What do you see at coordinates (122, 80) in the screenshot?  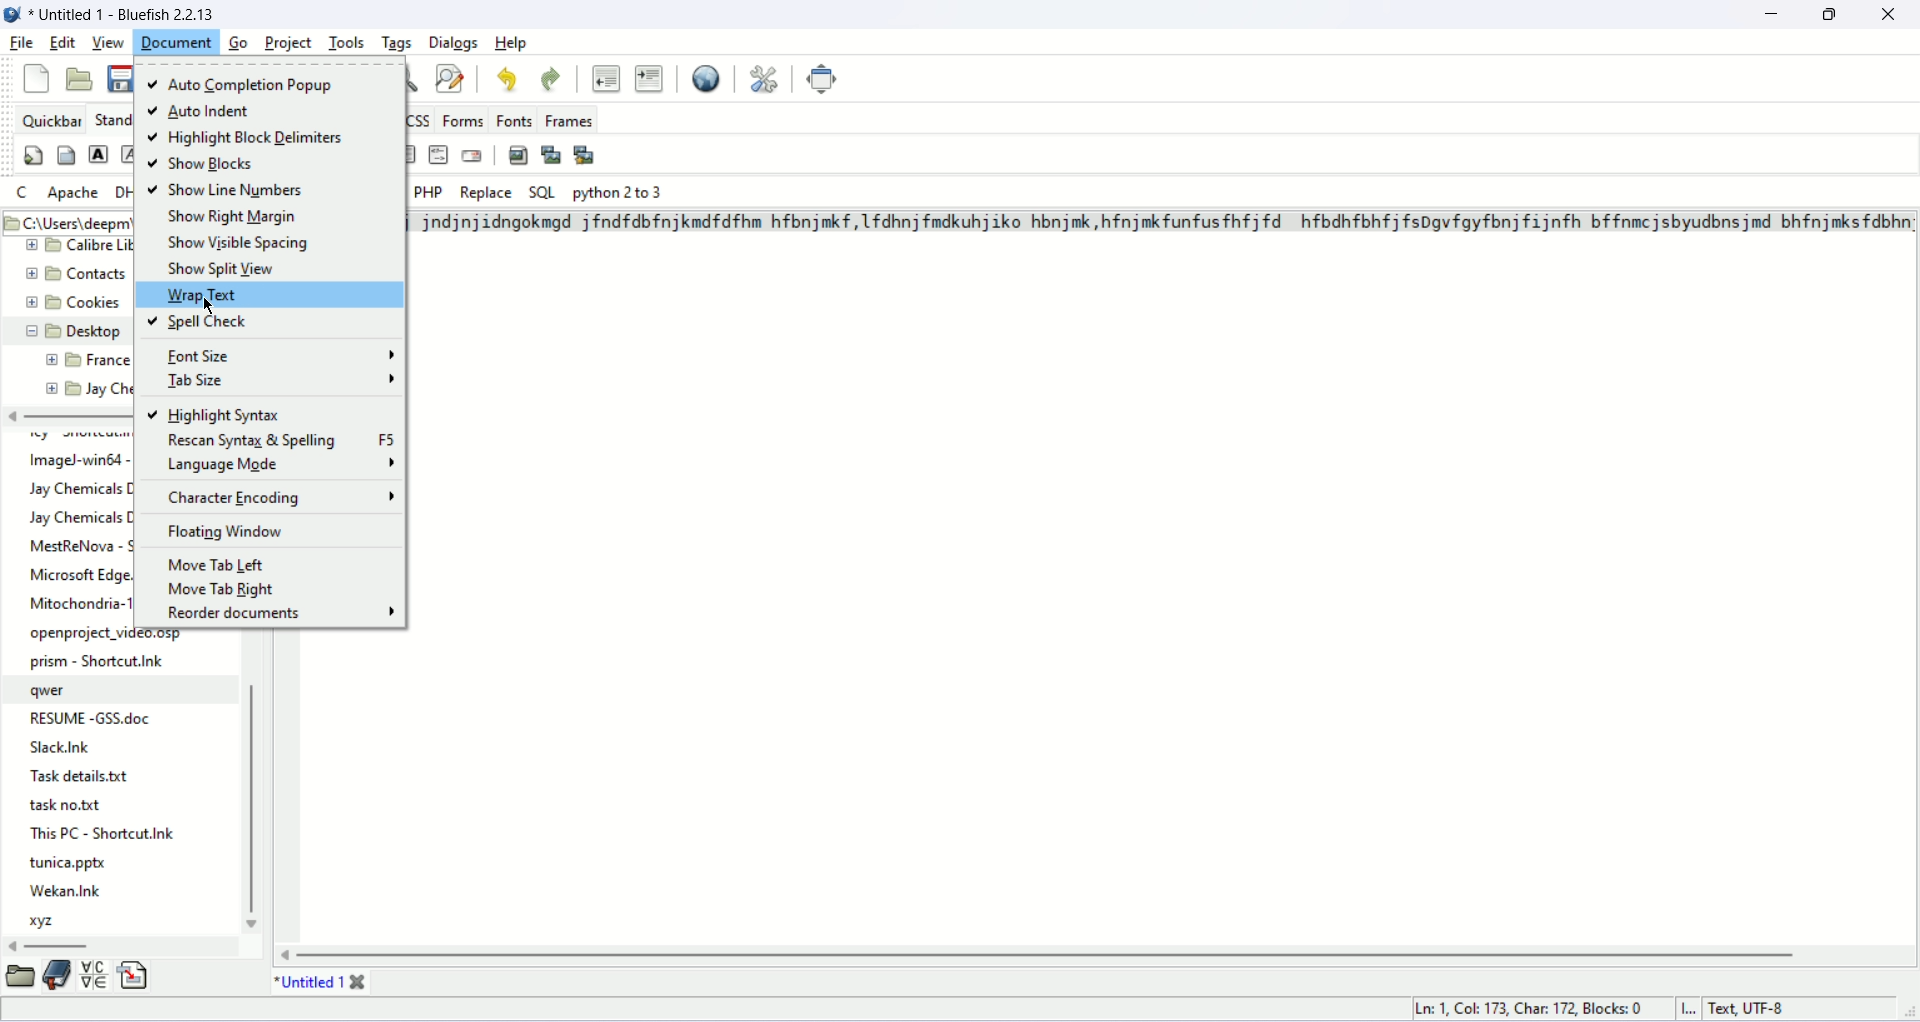 I see `save current file` at bounding box center [122, 80].